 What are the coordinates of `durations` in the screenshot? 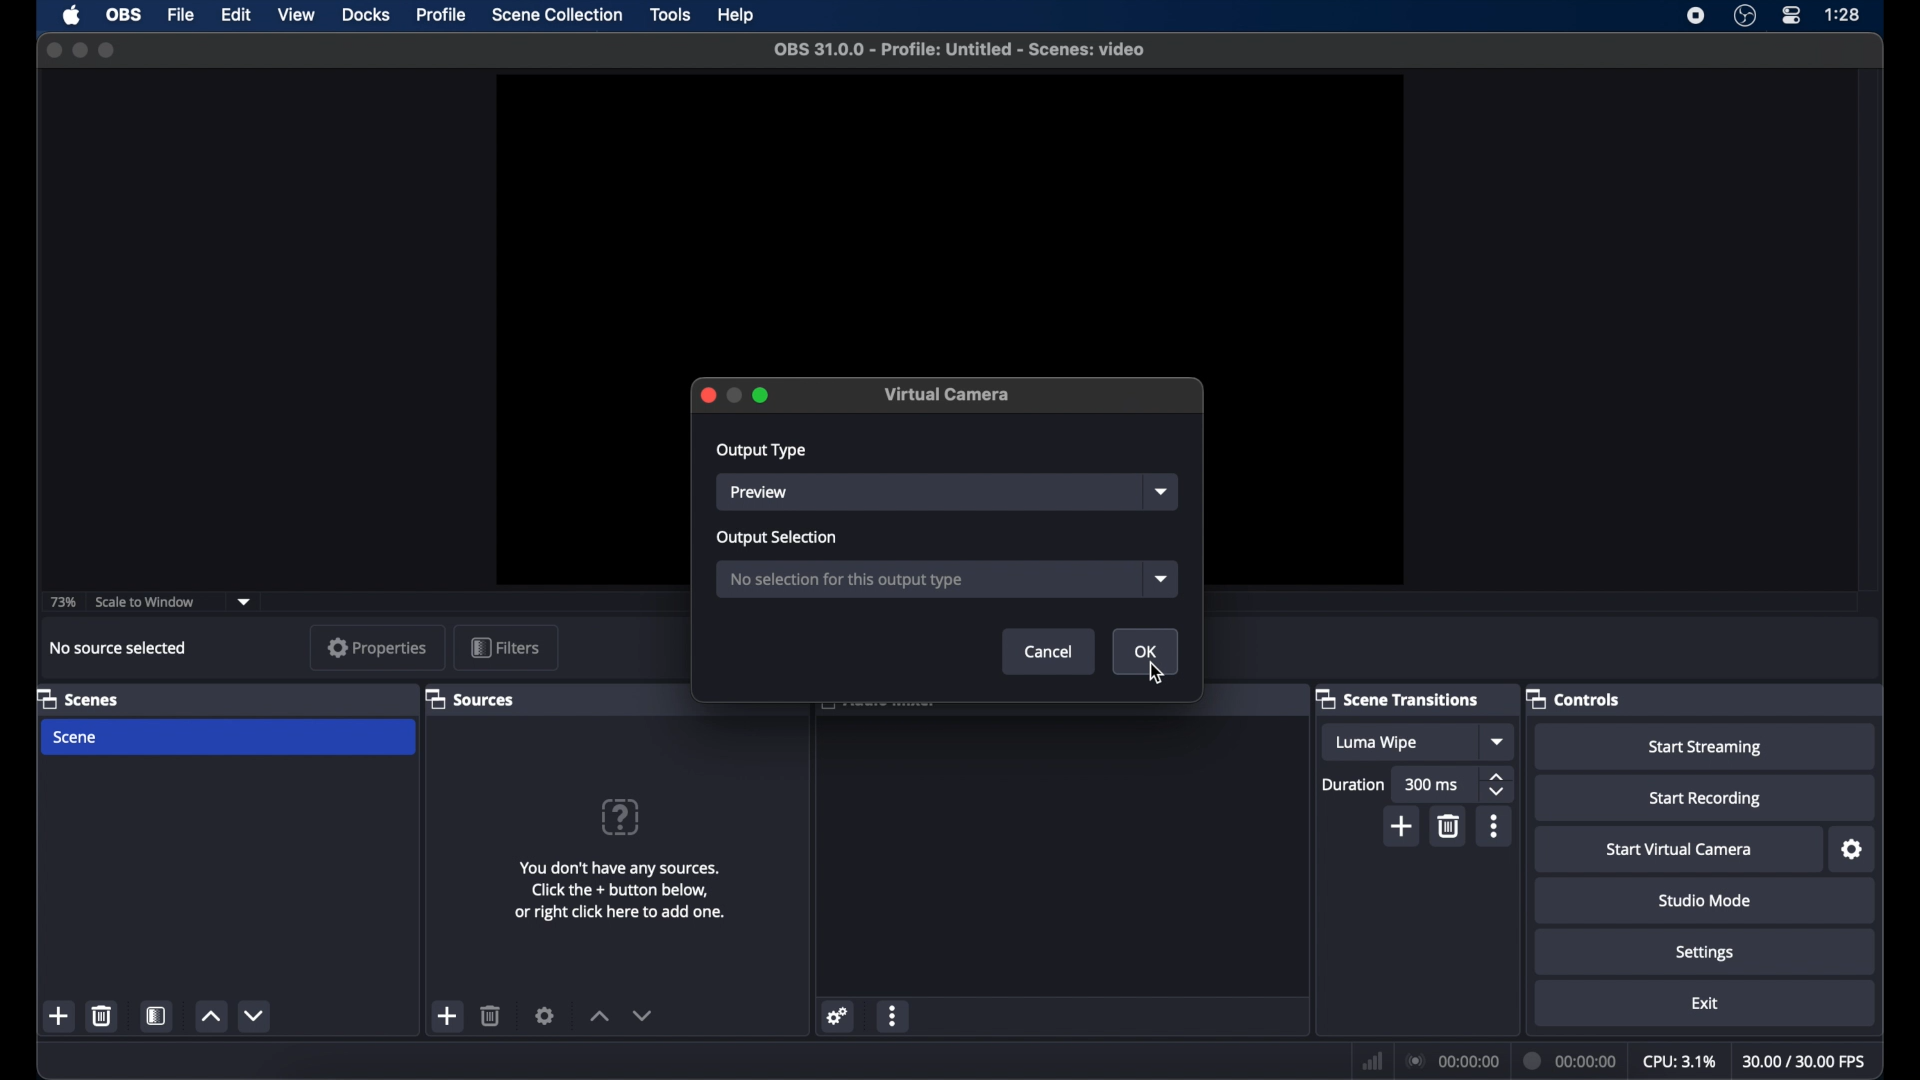 It's located at (1353, 785).